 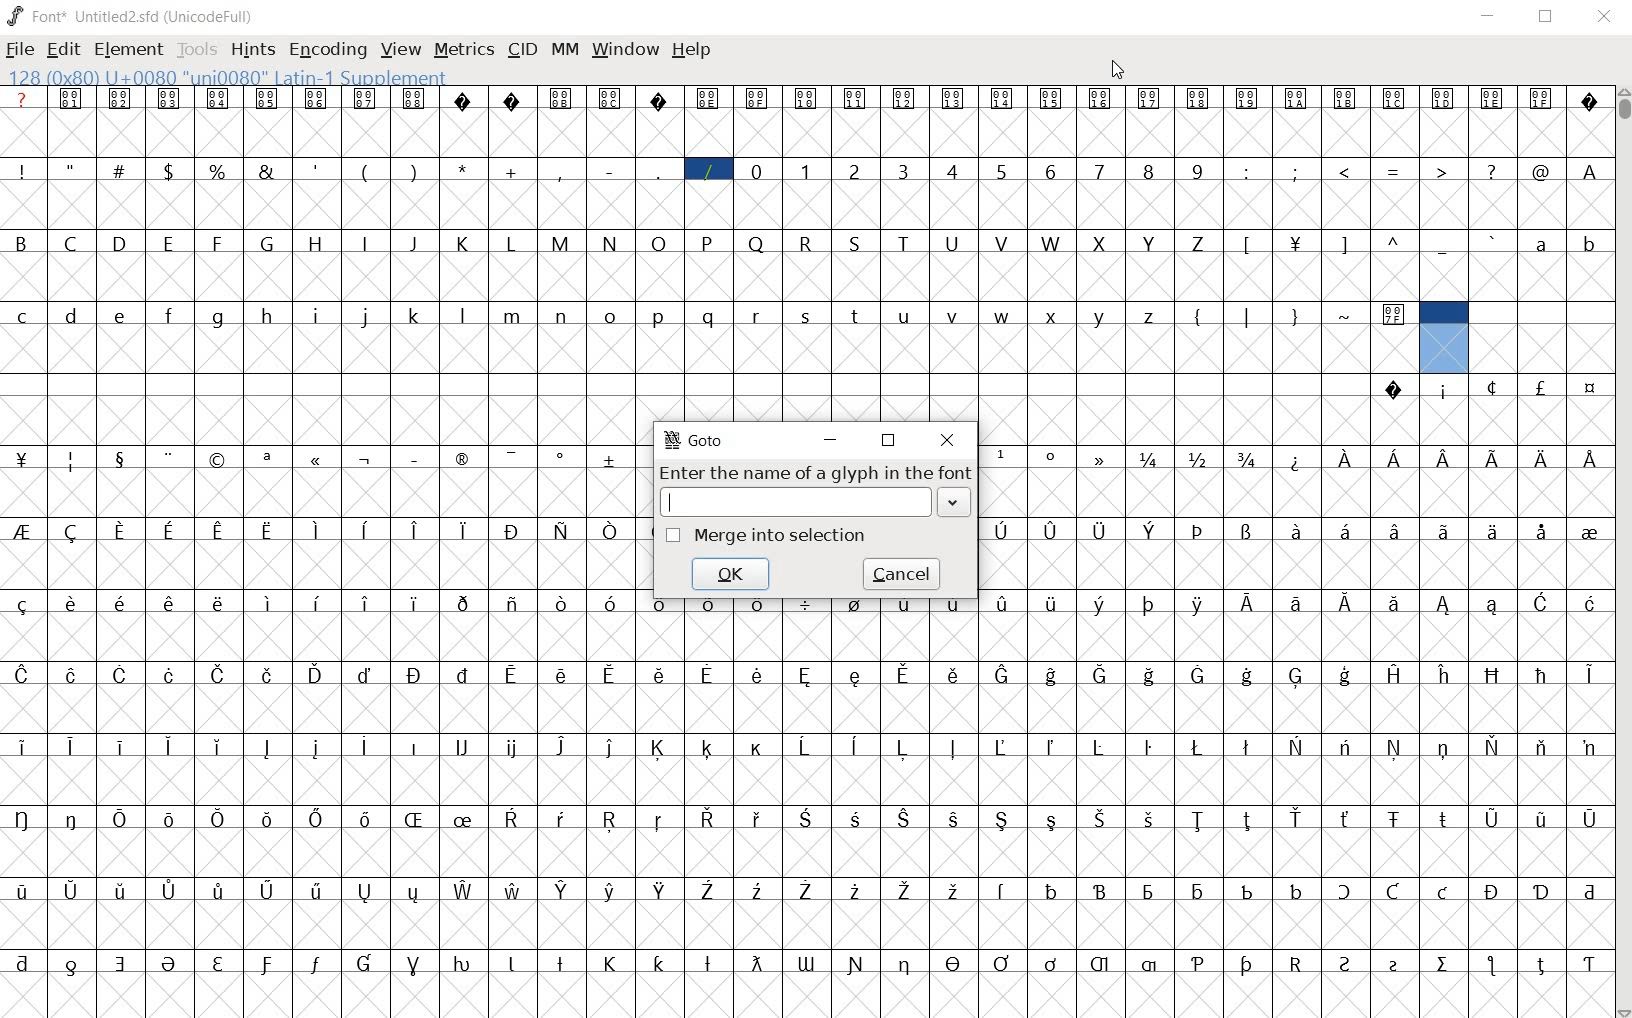 I want to click on y, so click(x=1102, y=315).